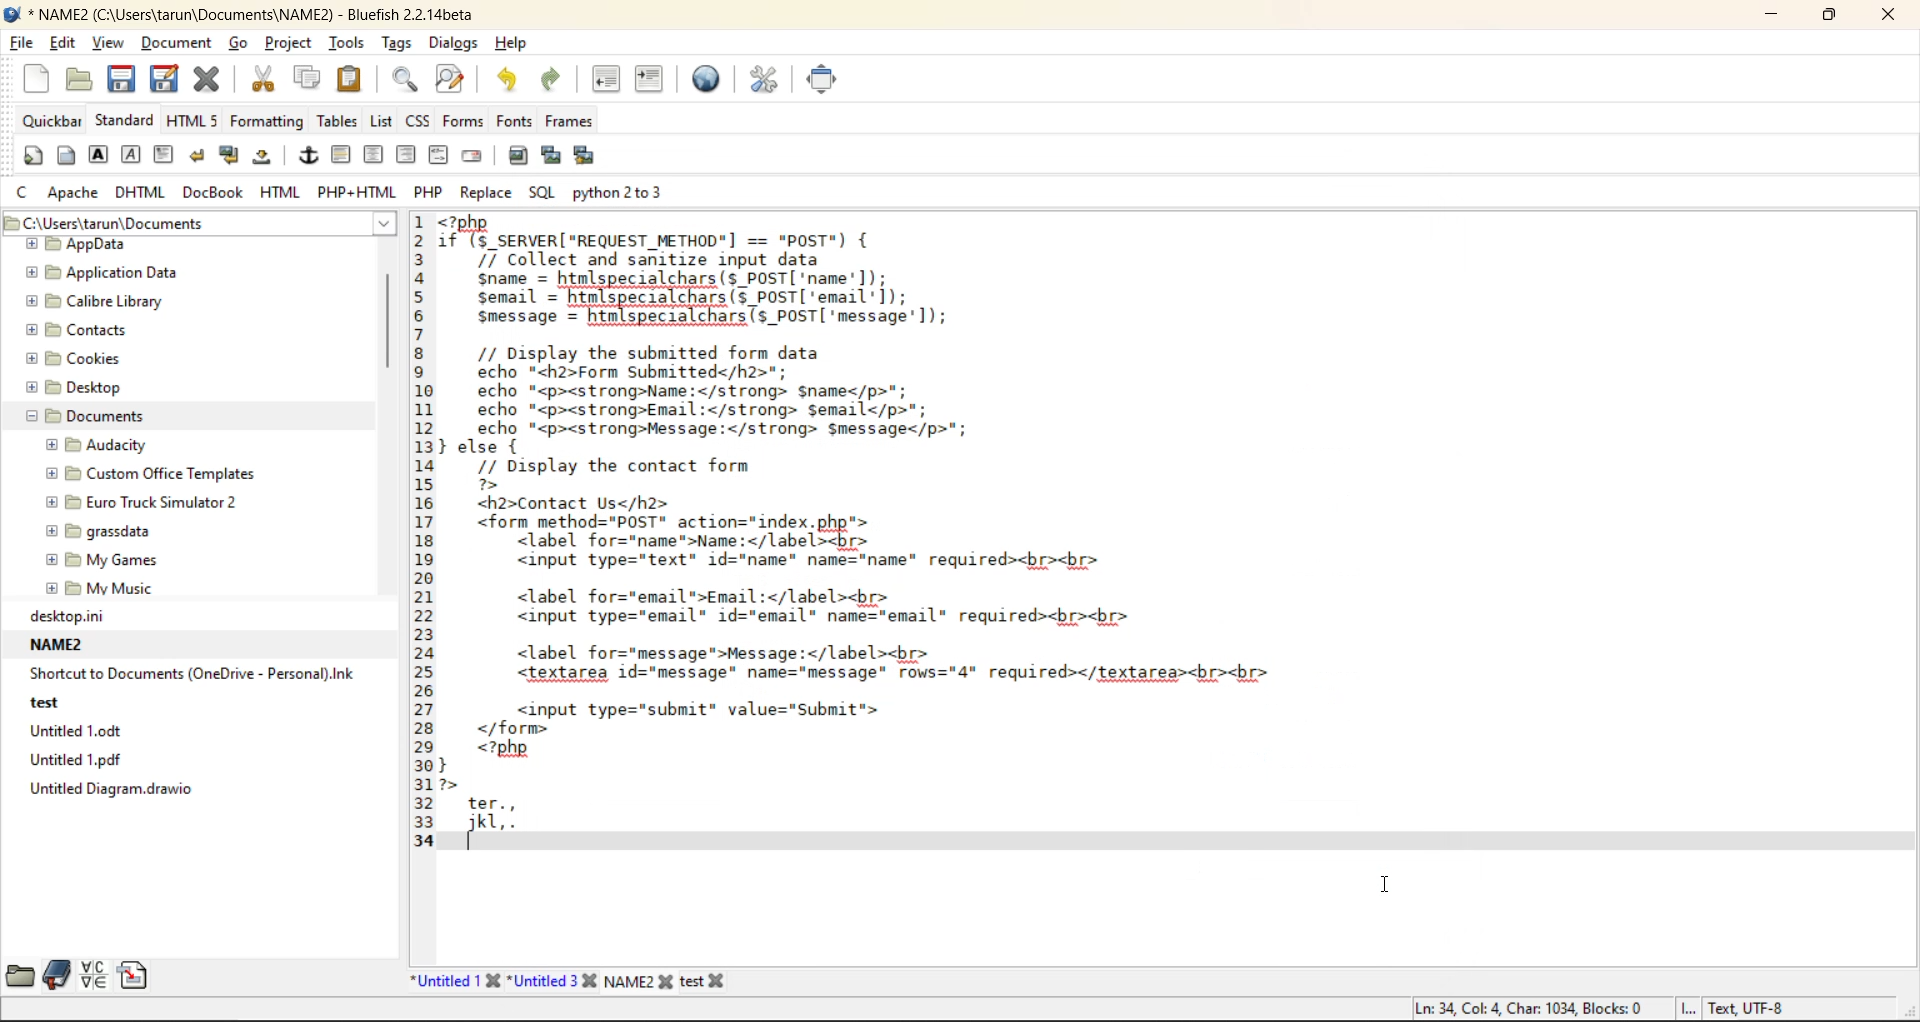  Describe the element at coordinates (515, 45) in the screenshot. I see `help` at that location.